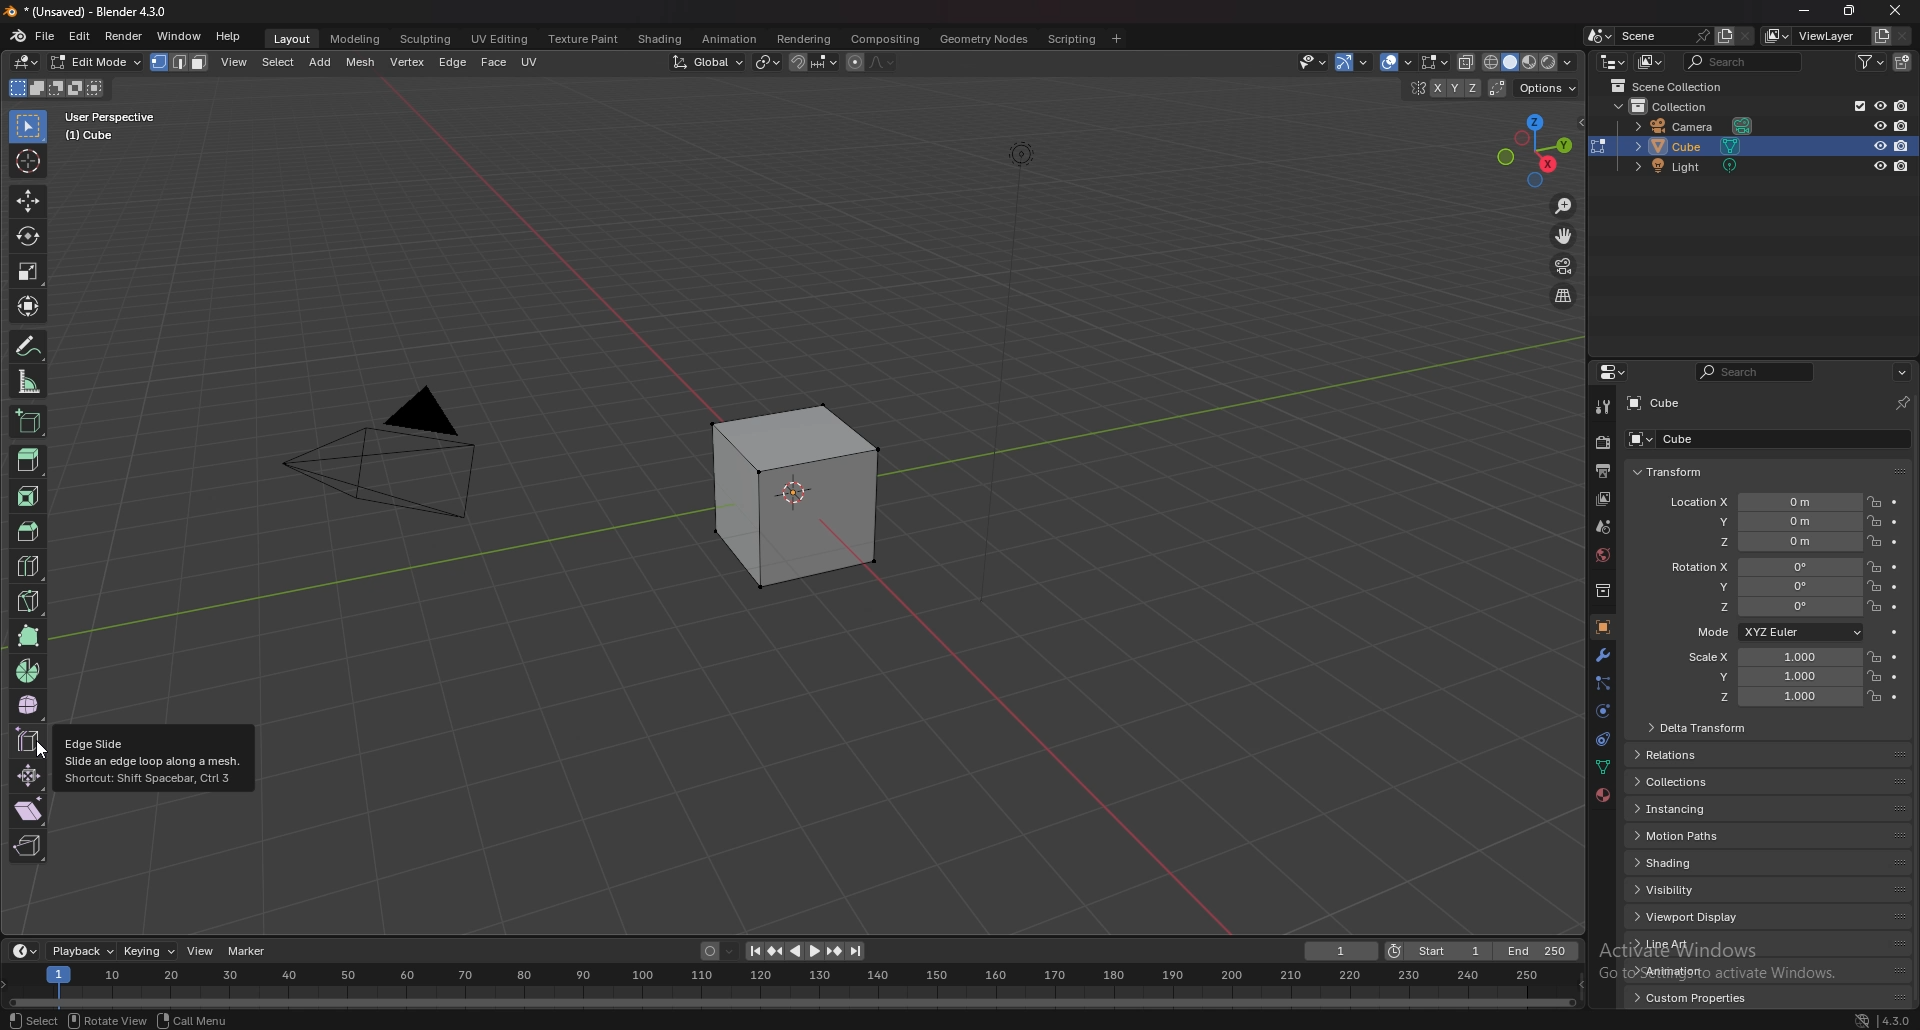 The width and height of the screenshot is (1920, 1030). What do you see at coordinates (1565, 296) in the screenshot?
I see `perspective/orthographic projection` at bounding box center [1565, 296].